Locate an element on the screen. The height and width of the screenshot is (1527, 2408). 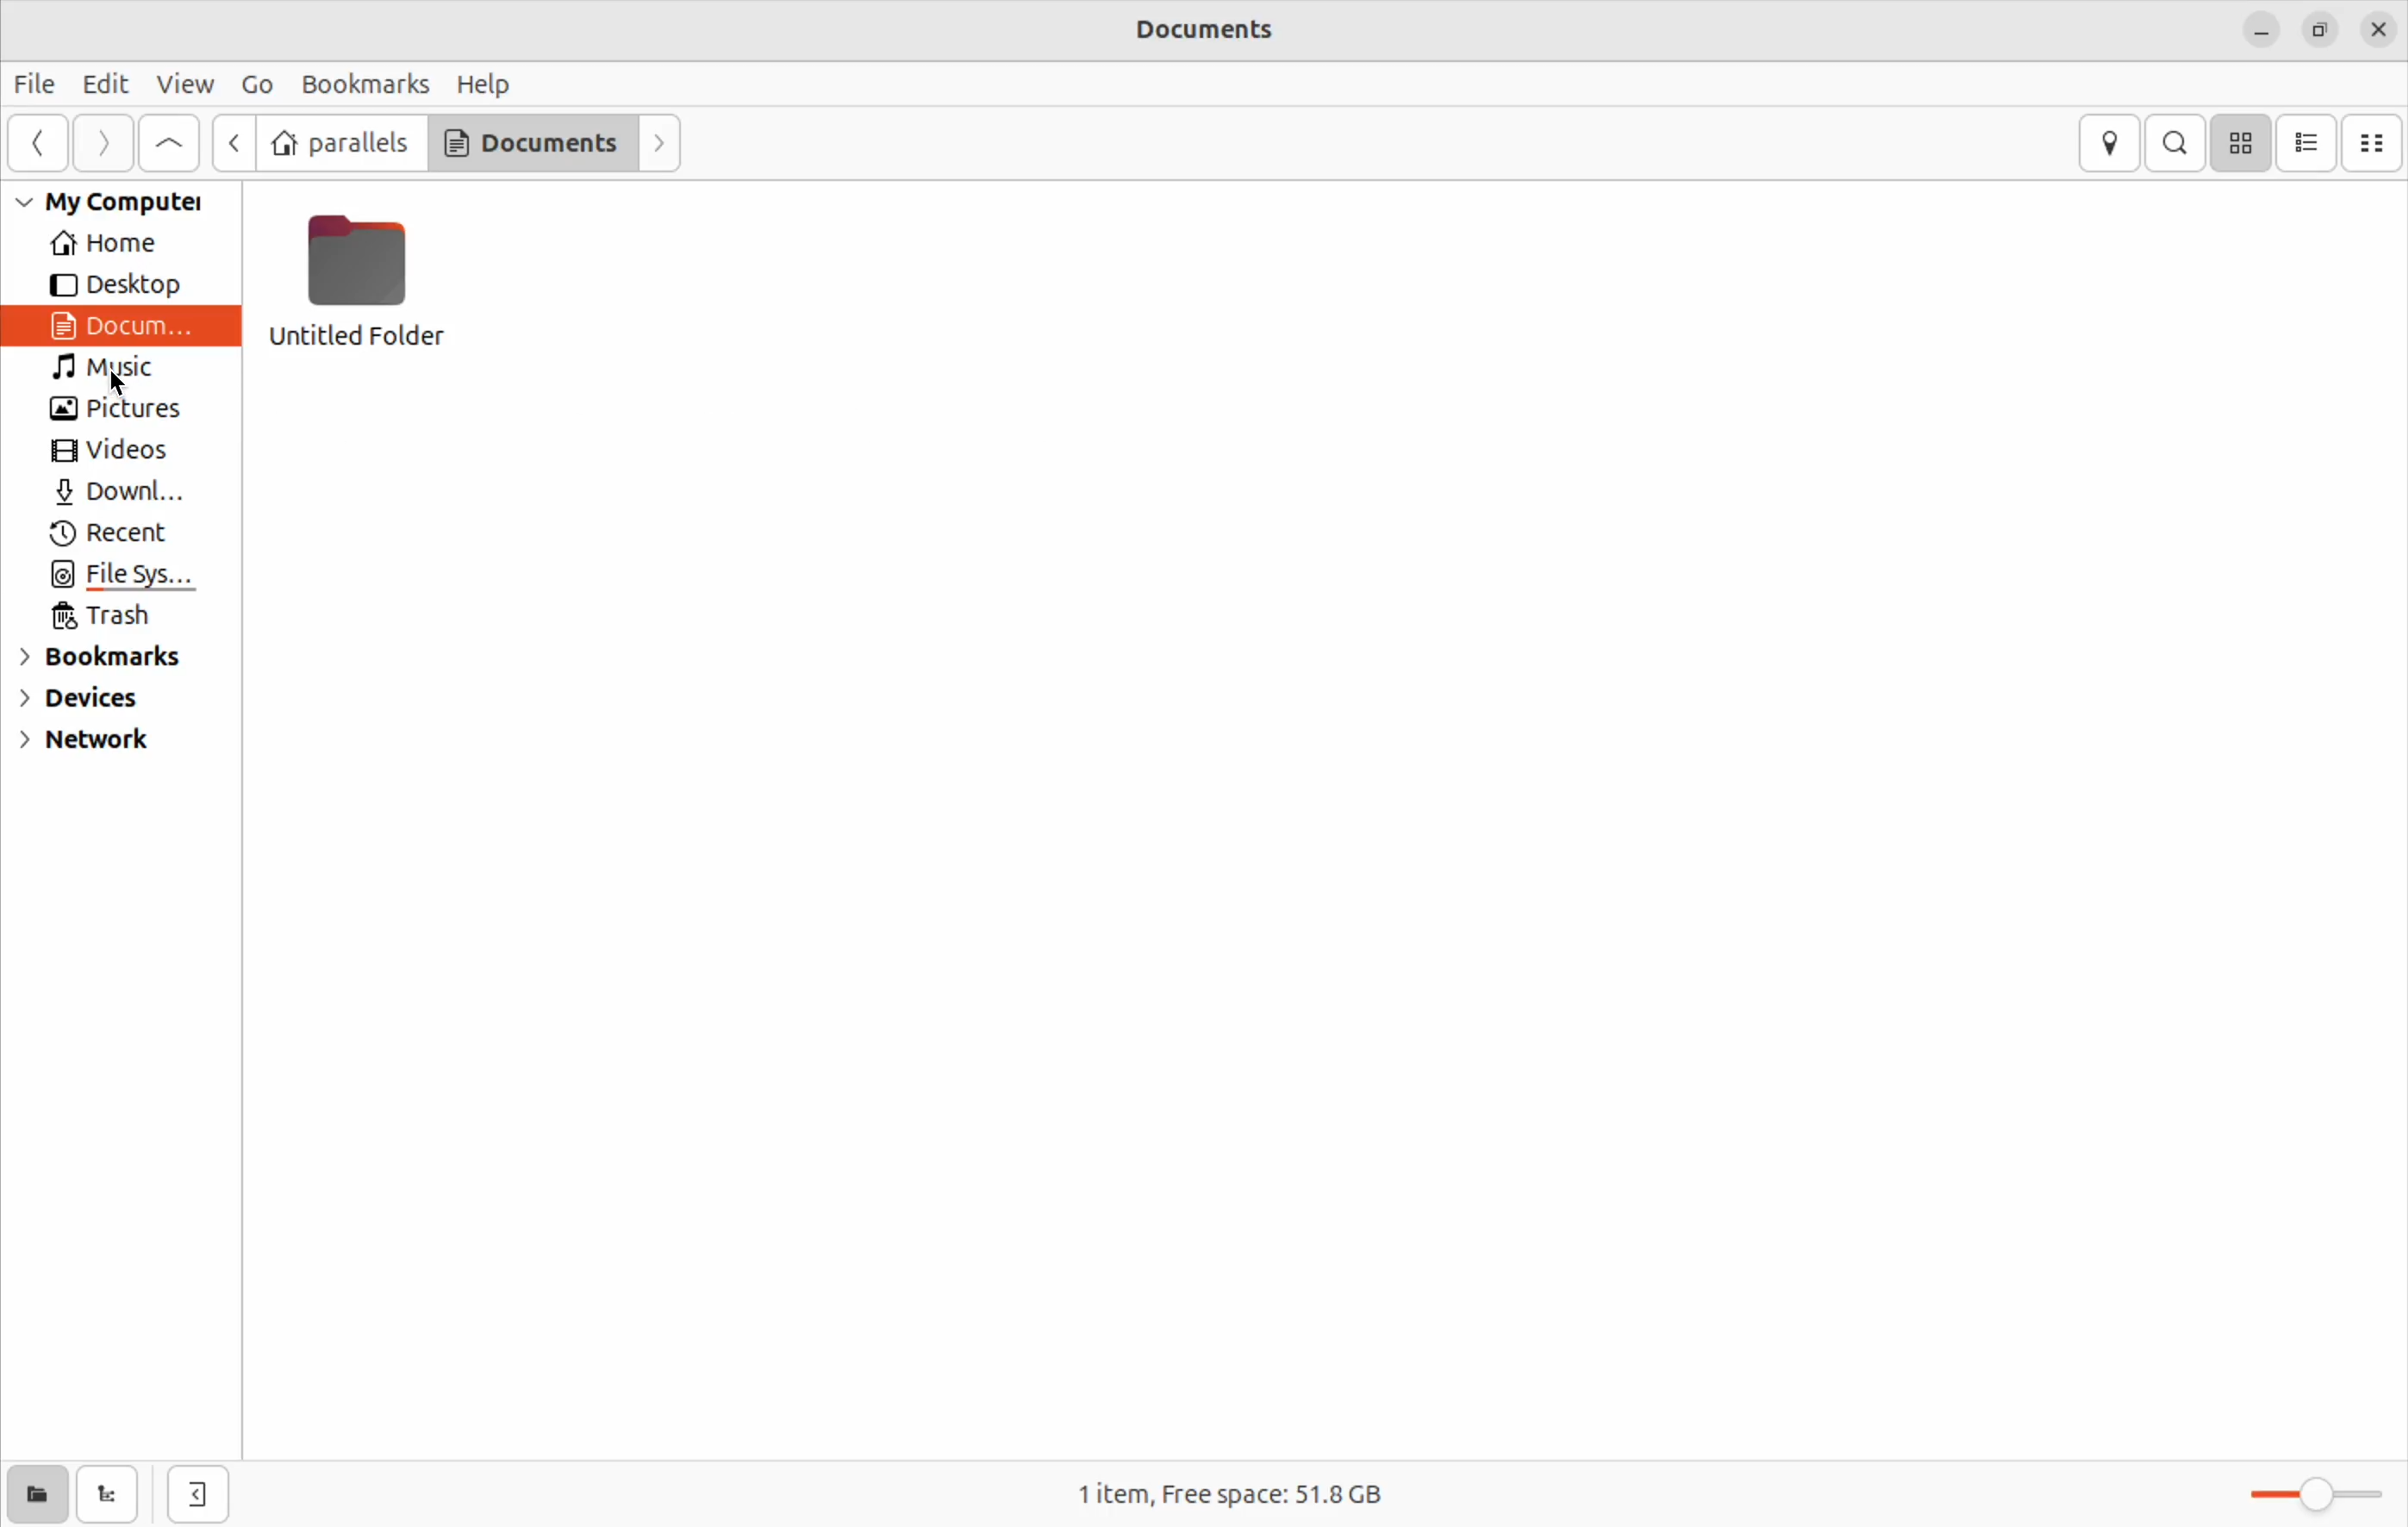
Search is located at coordinates (2177, 141).